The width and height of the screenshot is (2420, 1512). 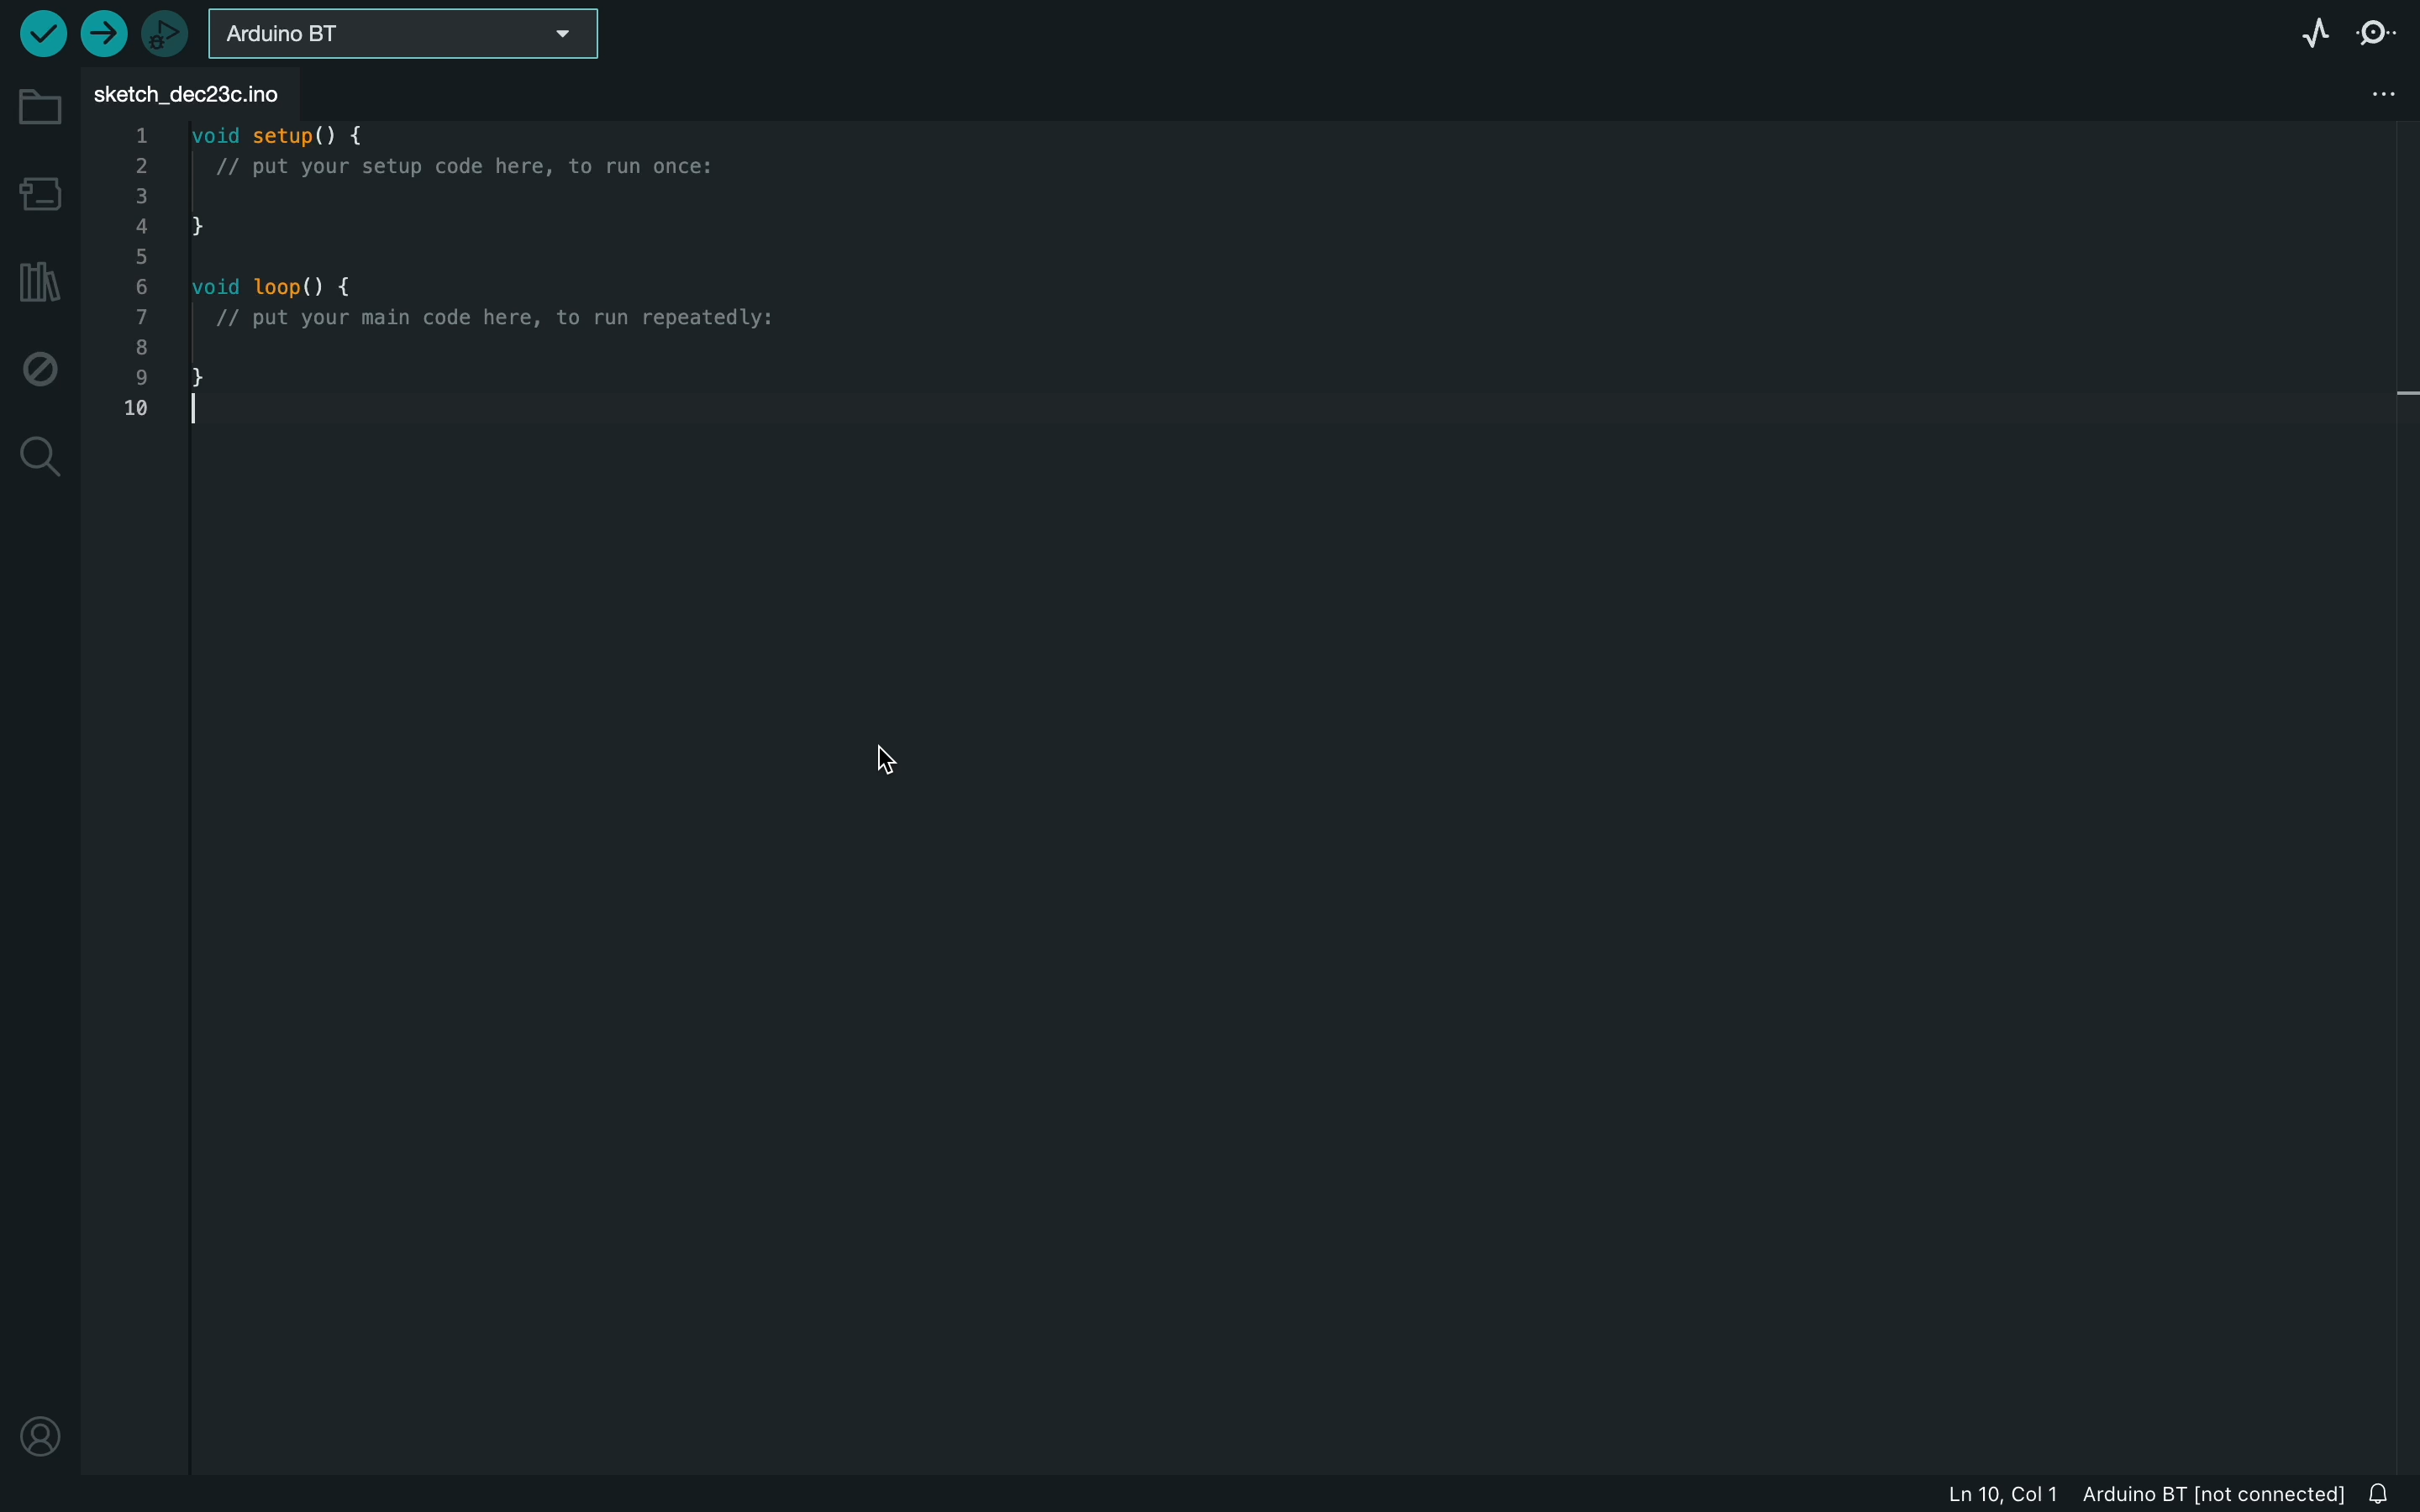 I want to click on code, so click(x=432, y=282).